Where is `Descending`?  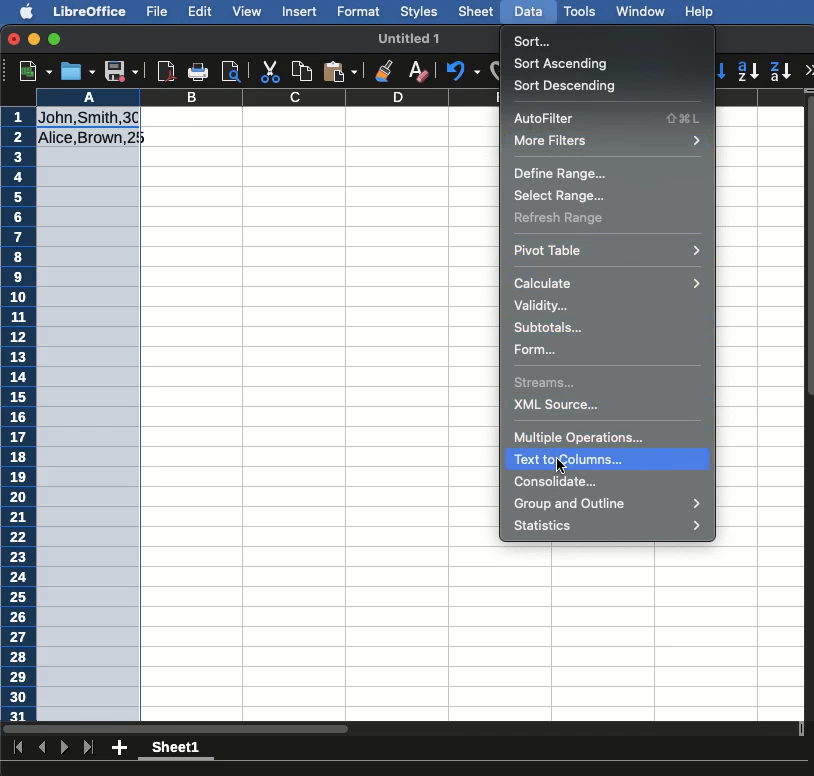 Descending is located at coordinates (781, 71).